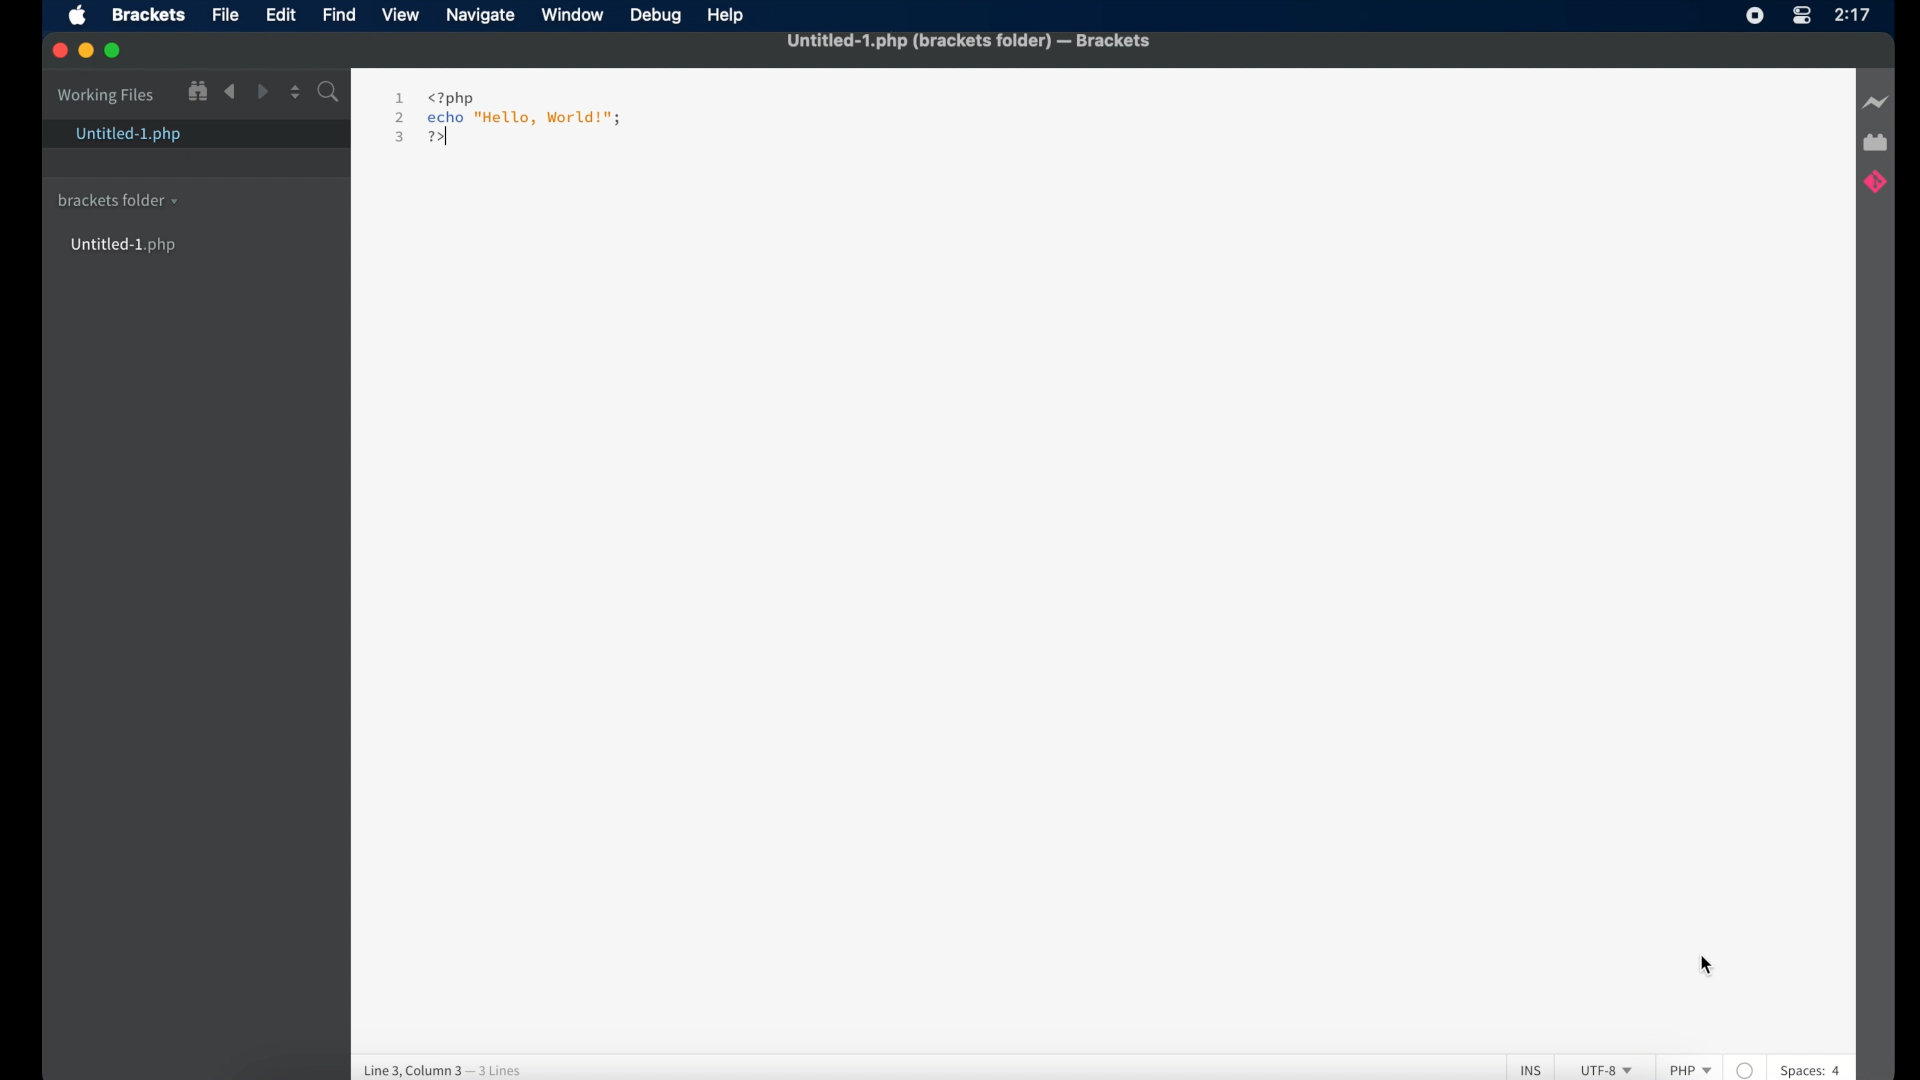  Describe the element at coordinates (572, 16) in the screenshot. I see `window` at that location.